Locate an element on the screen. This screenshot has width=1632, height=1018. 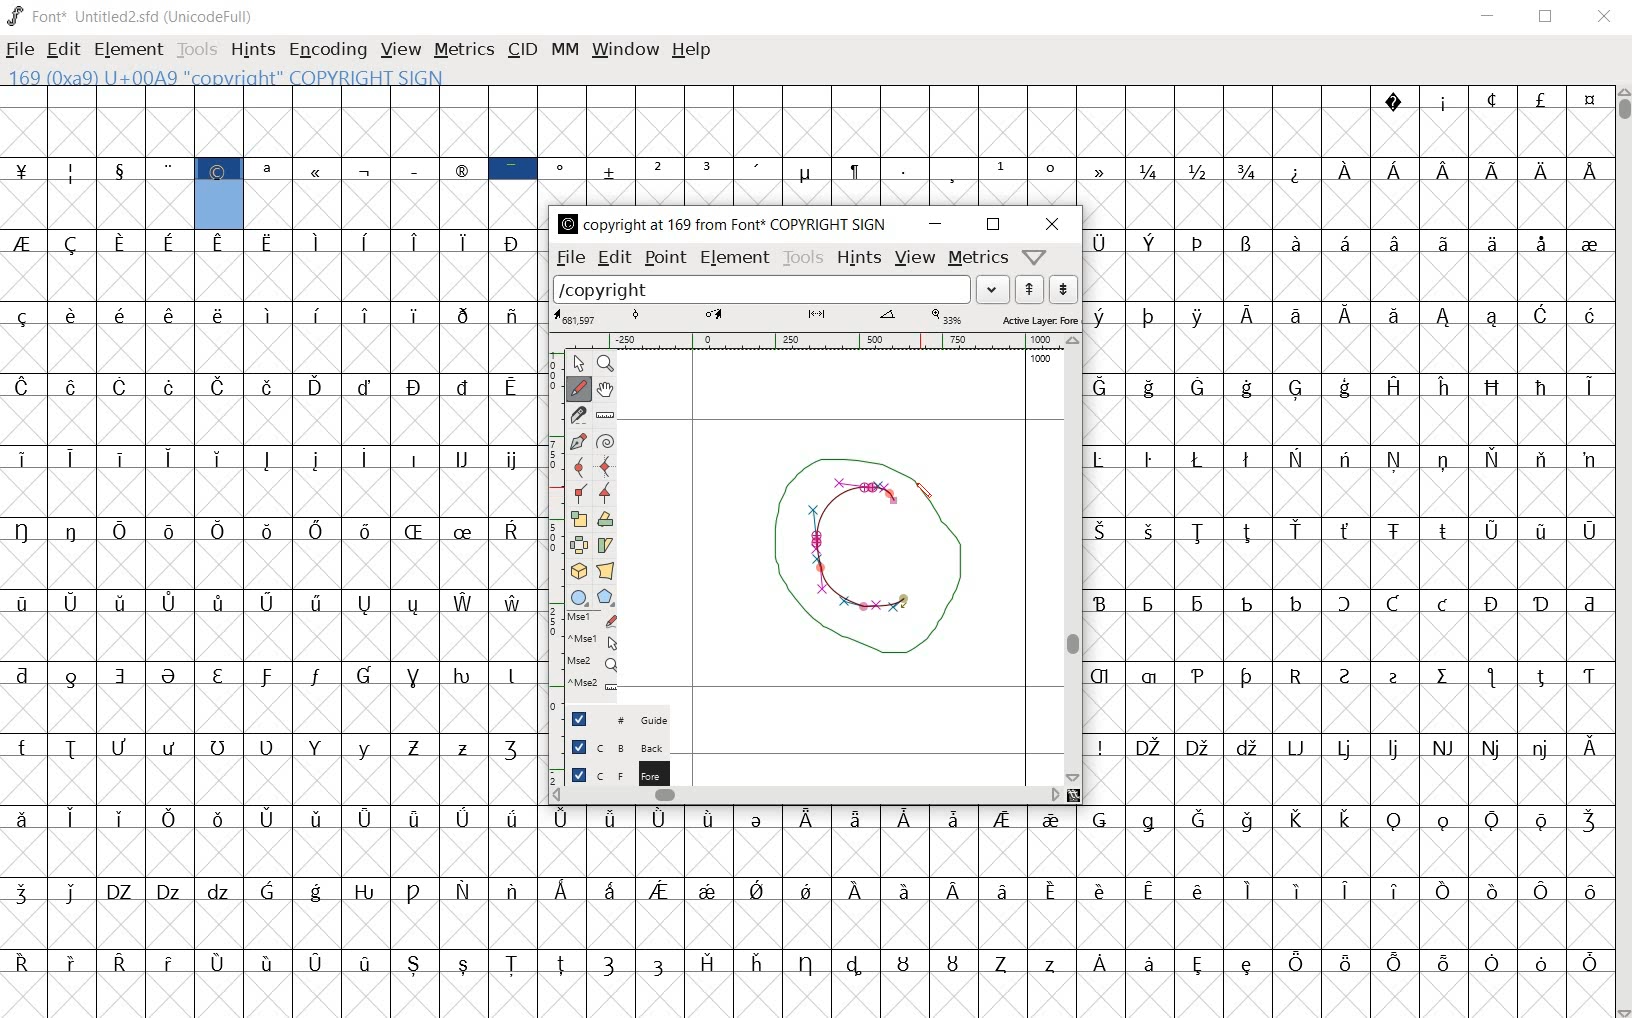
minimize is located at coordinates (935, 224).